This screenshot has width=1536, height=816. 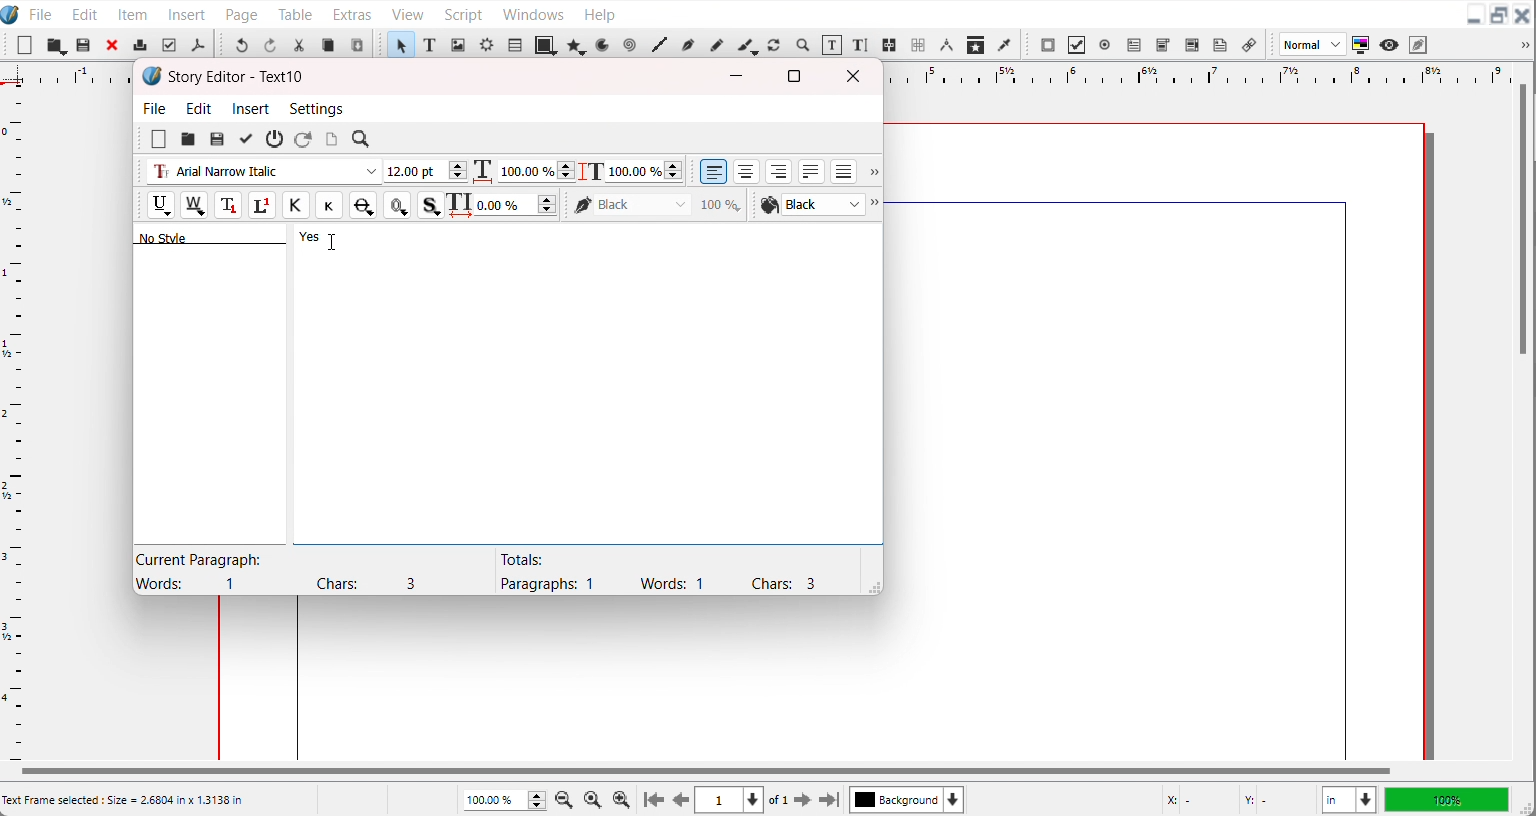 What do you see at coordinates (269, 44) in the screenshot?
I see `Redo` at bounding box center [269, 44].